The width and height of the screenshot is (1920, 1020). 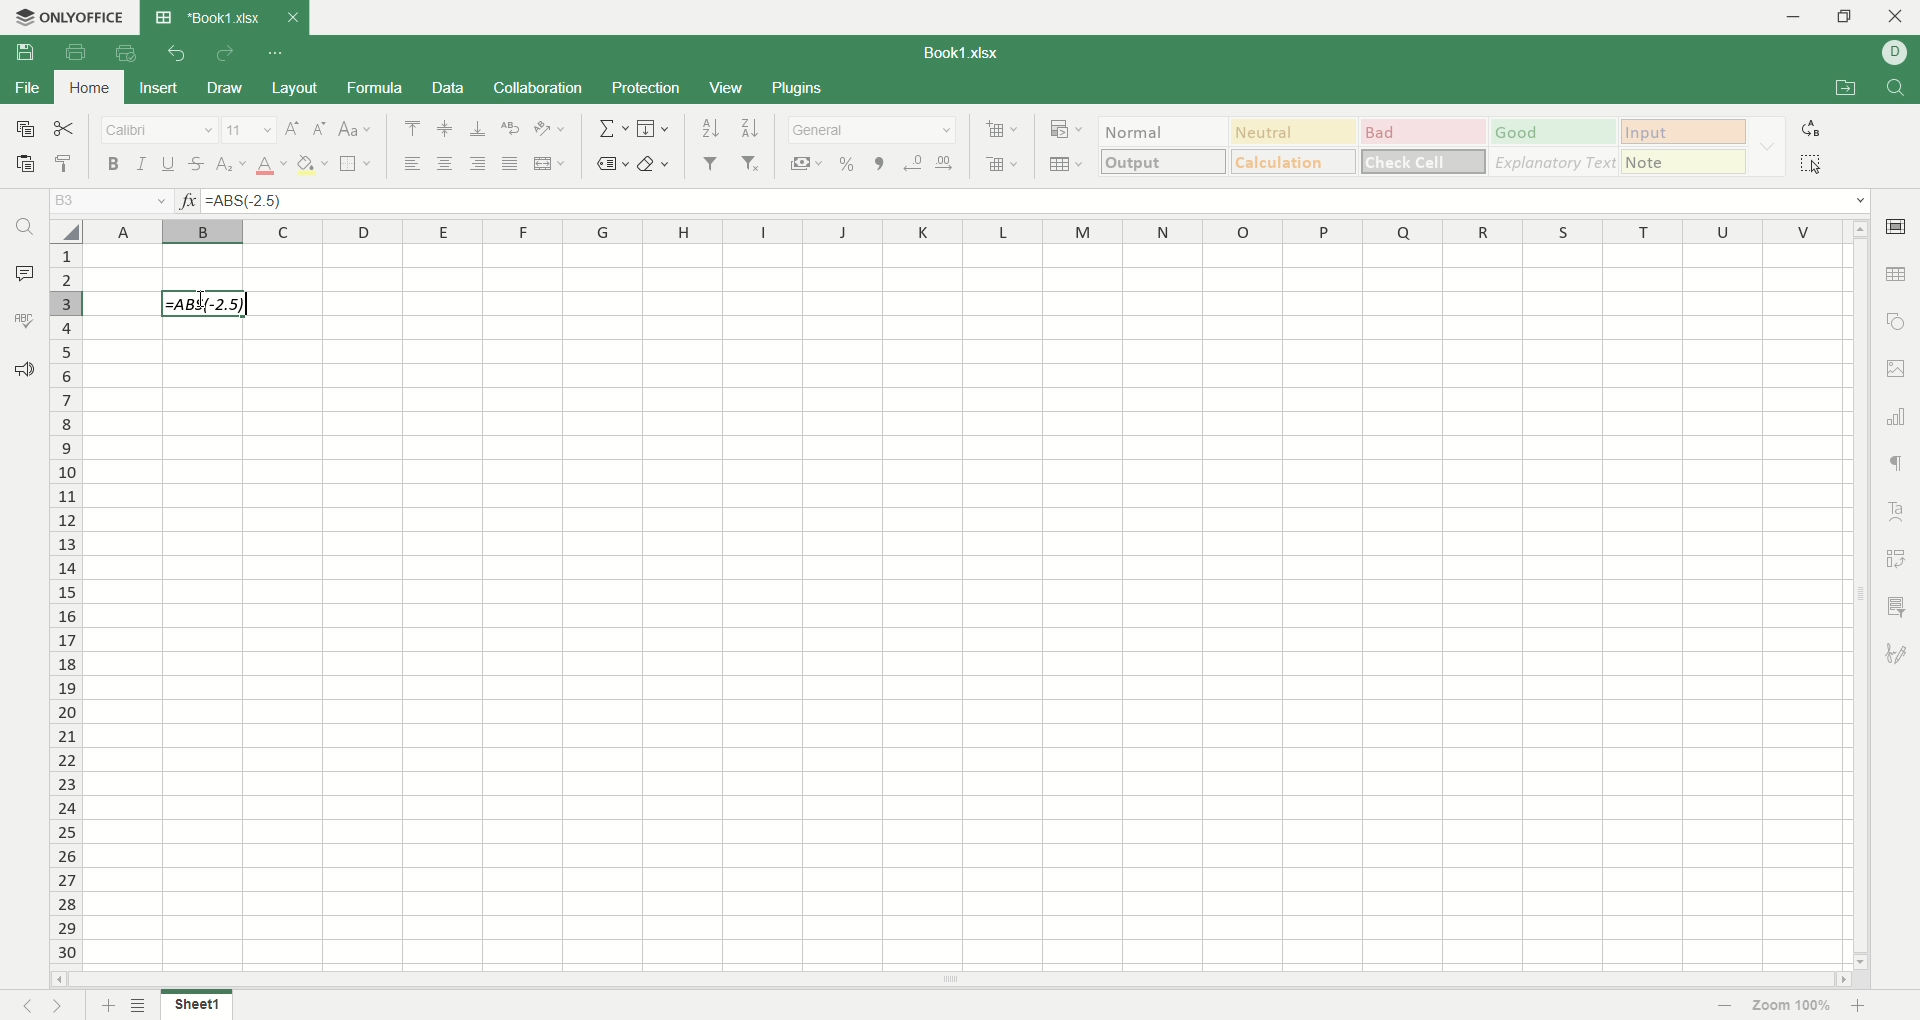 I want to click on align left, so click(x=413, y=164).